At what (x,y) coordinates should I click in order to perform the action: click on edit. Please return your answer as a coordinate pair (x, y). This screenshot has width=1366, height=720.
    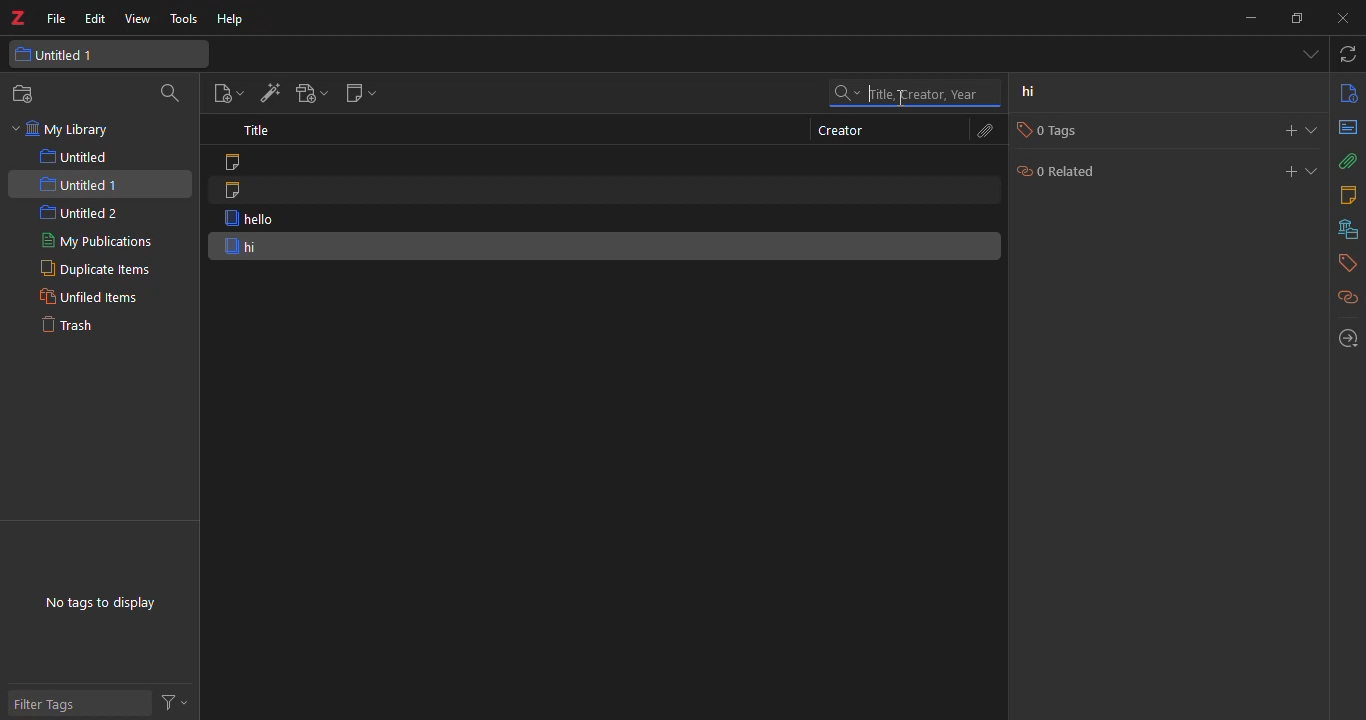
    Looking at the image, I should click on (96, 19).